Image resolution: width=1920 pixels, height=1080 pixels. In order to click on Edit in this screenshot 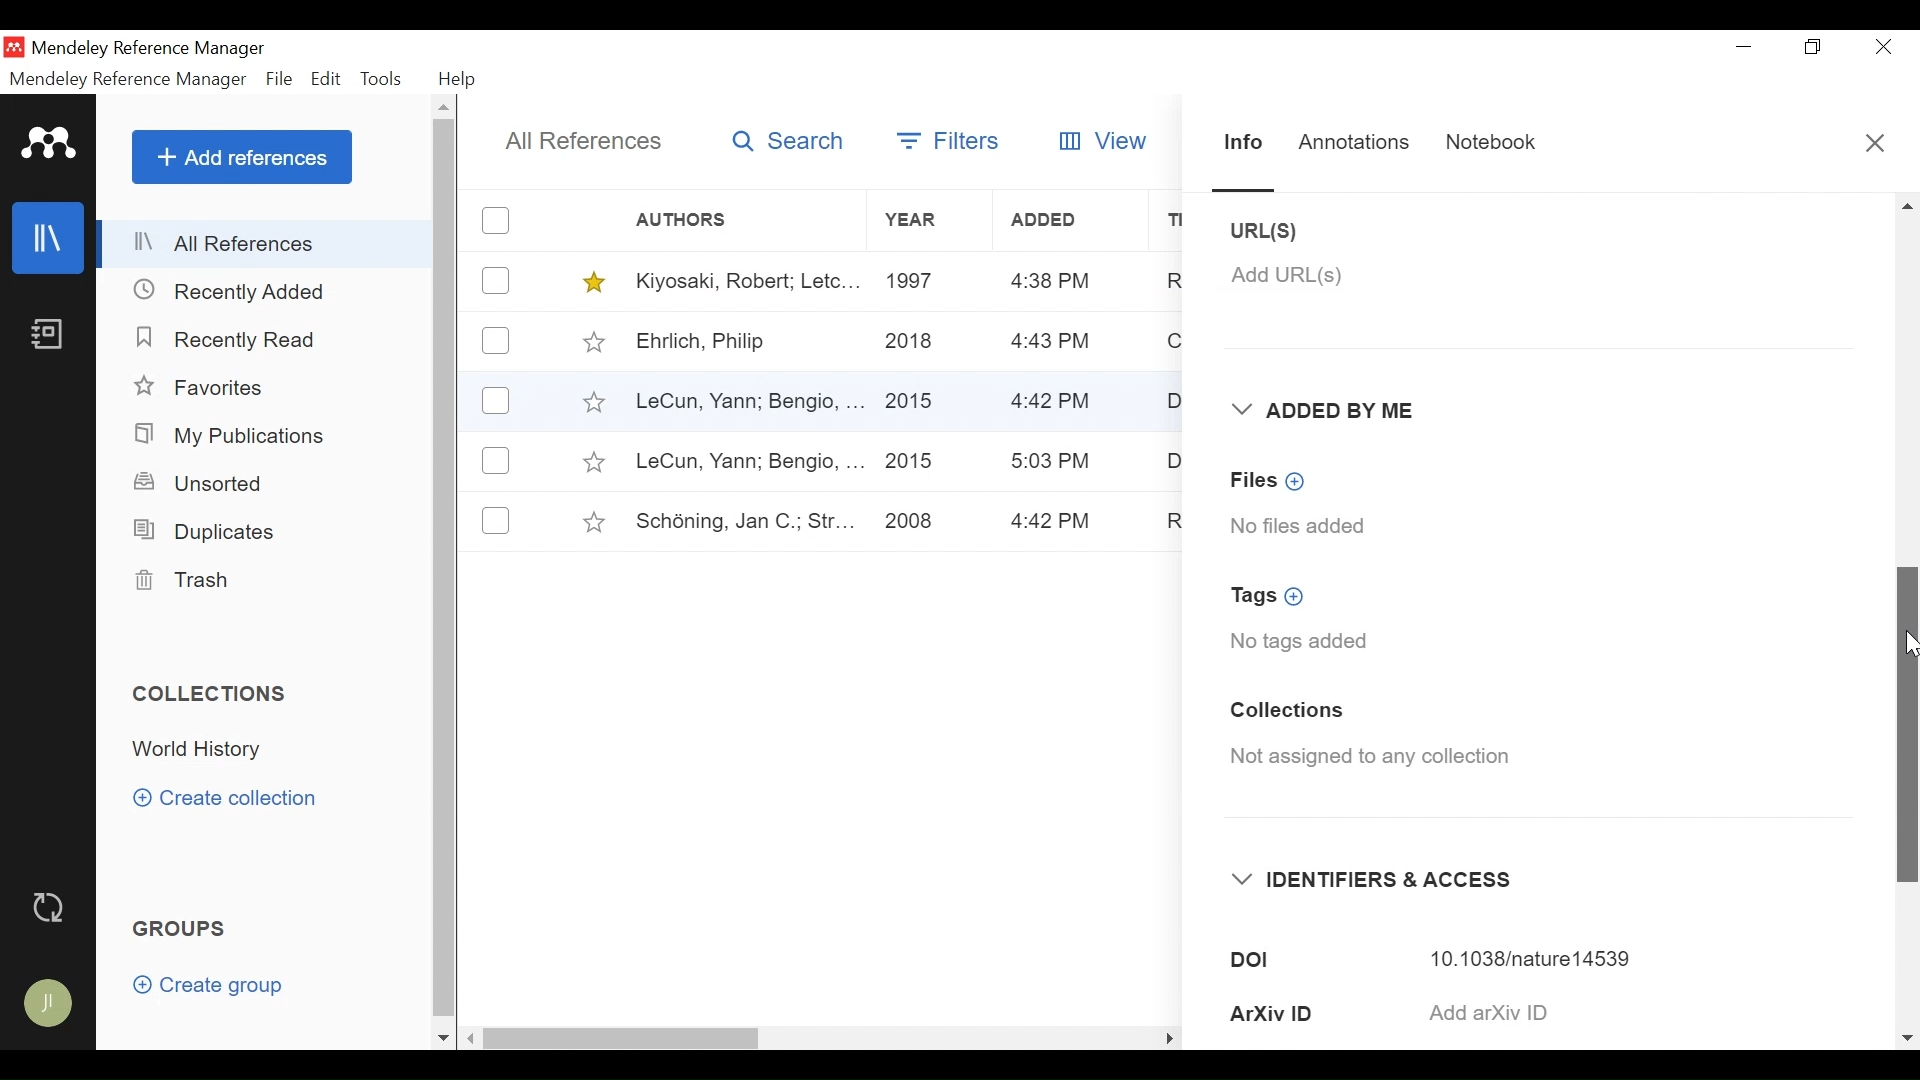, I will do `click(327, 79)`.